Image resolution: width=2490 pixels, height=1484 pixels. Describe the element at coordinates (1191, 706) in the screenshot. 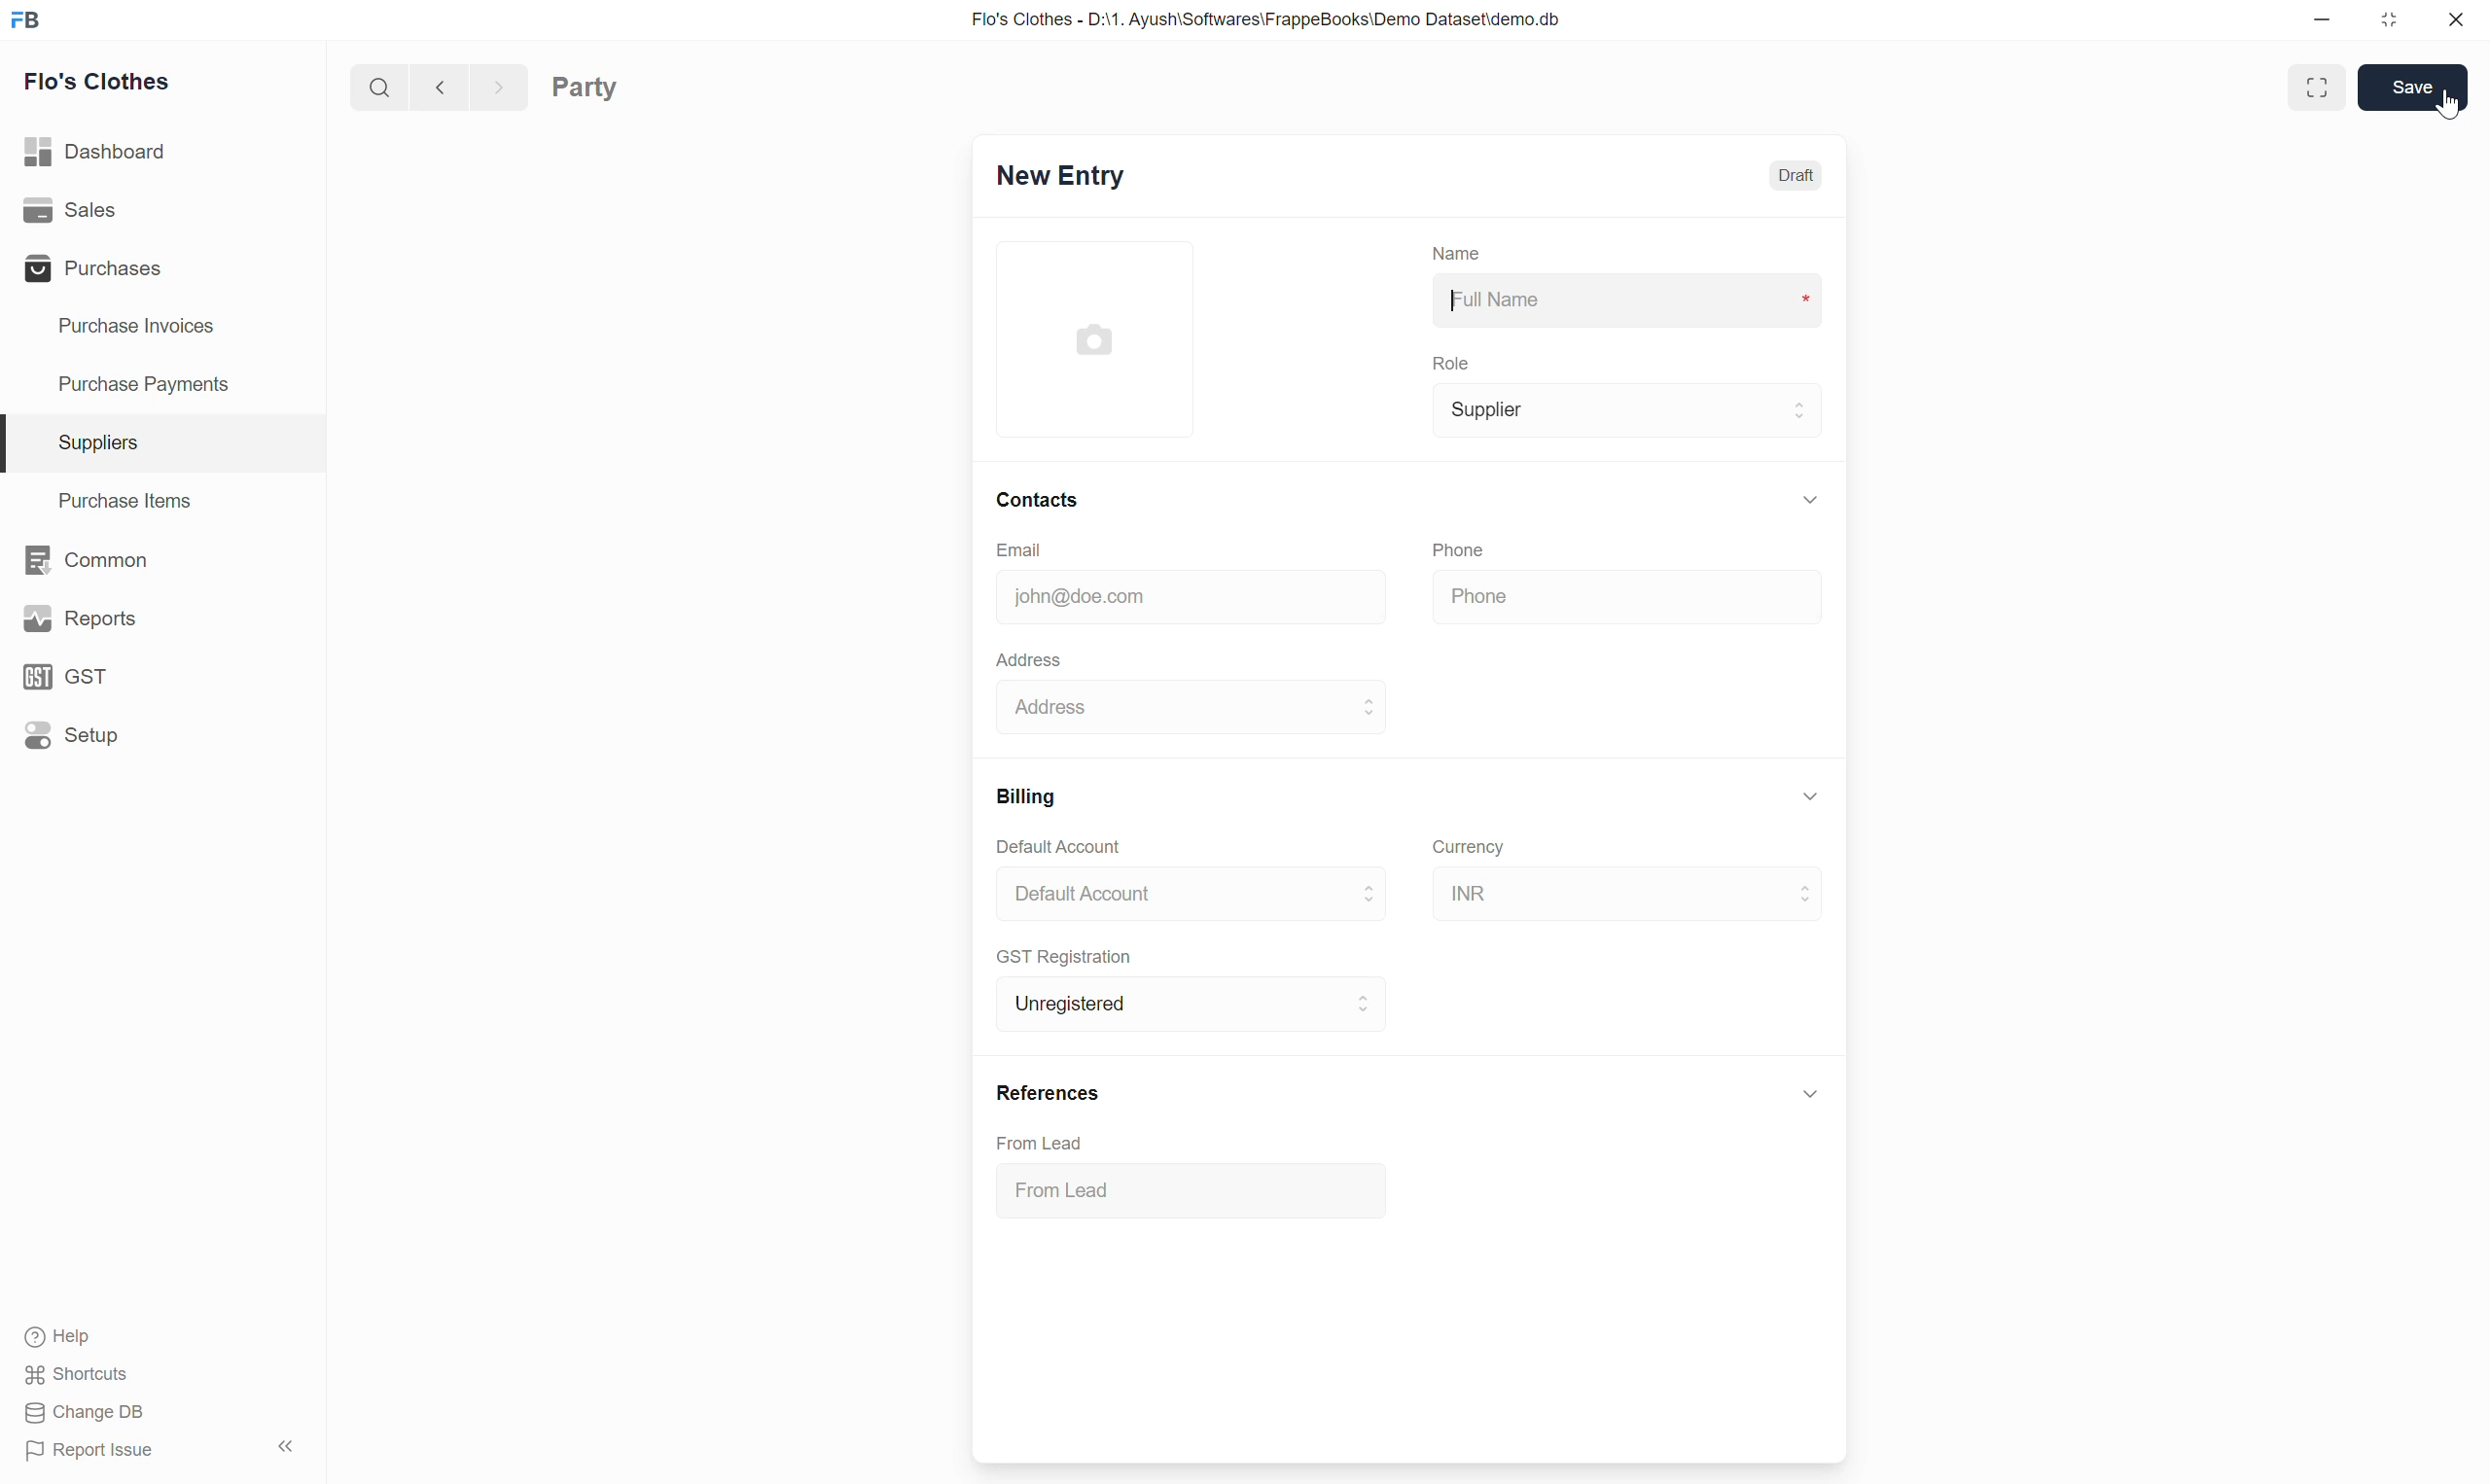

I see `Address` at that location.